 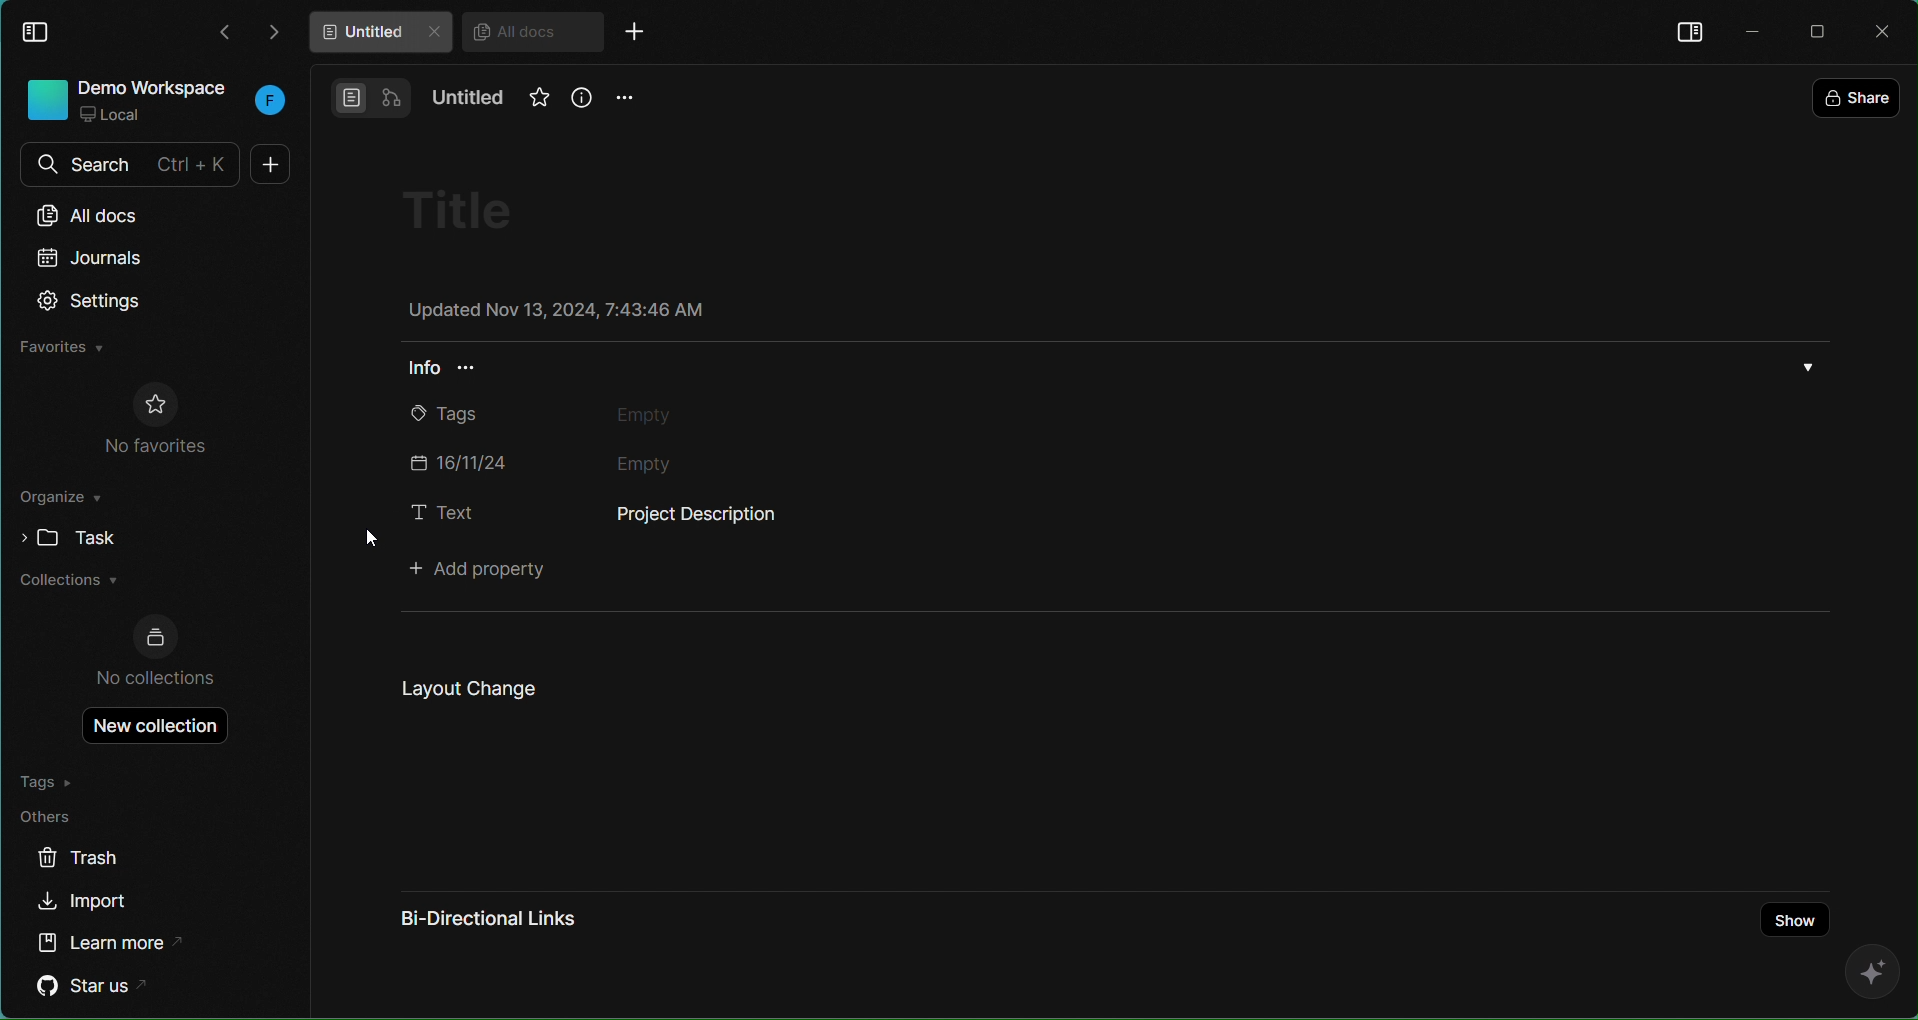 What do you see at coordinates (1864, 973) in the screenshot?
I see `icon` at bounding box center [1864, 973].